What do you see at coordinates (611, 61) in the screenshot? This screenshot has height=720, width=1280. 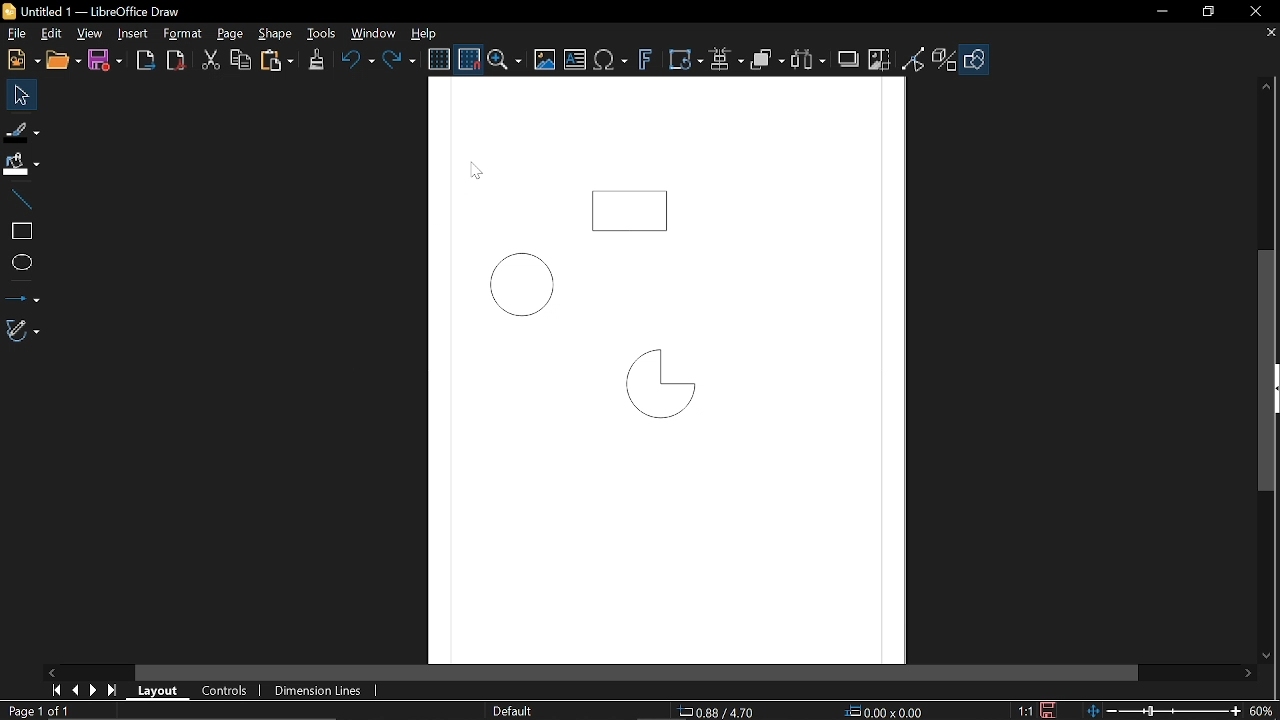 I see `Insert text` at bounding box center [611, 61].